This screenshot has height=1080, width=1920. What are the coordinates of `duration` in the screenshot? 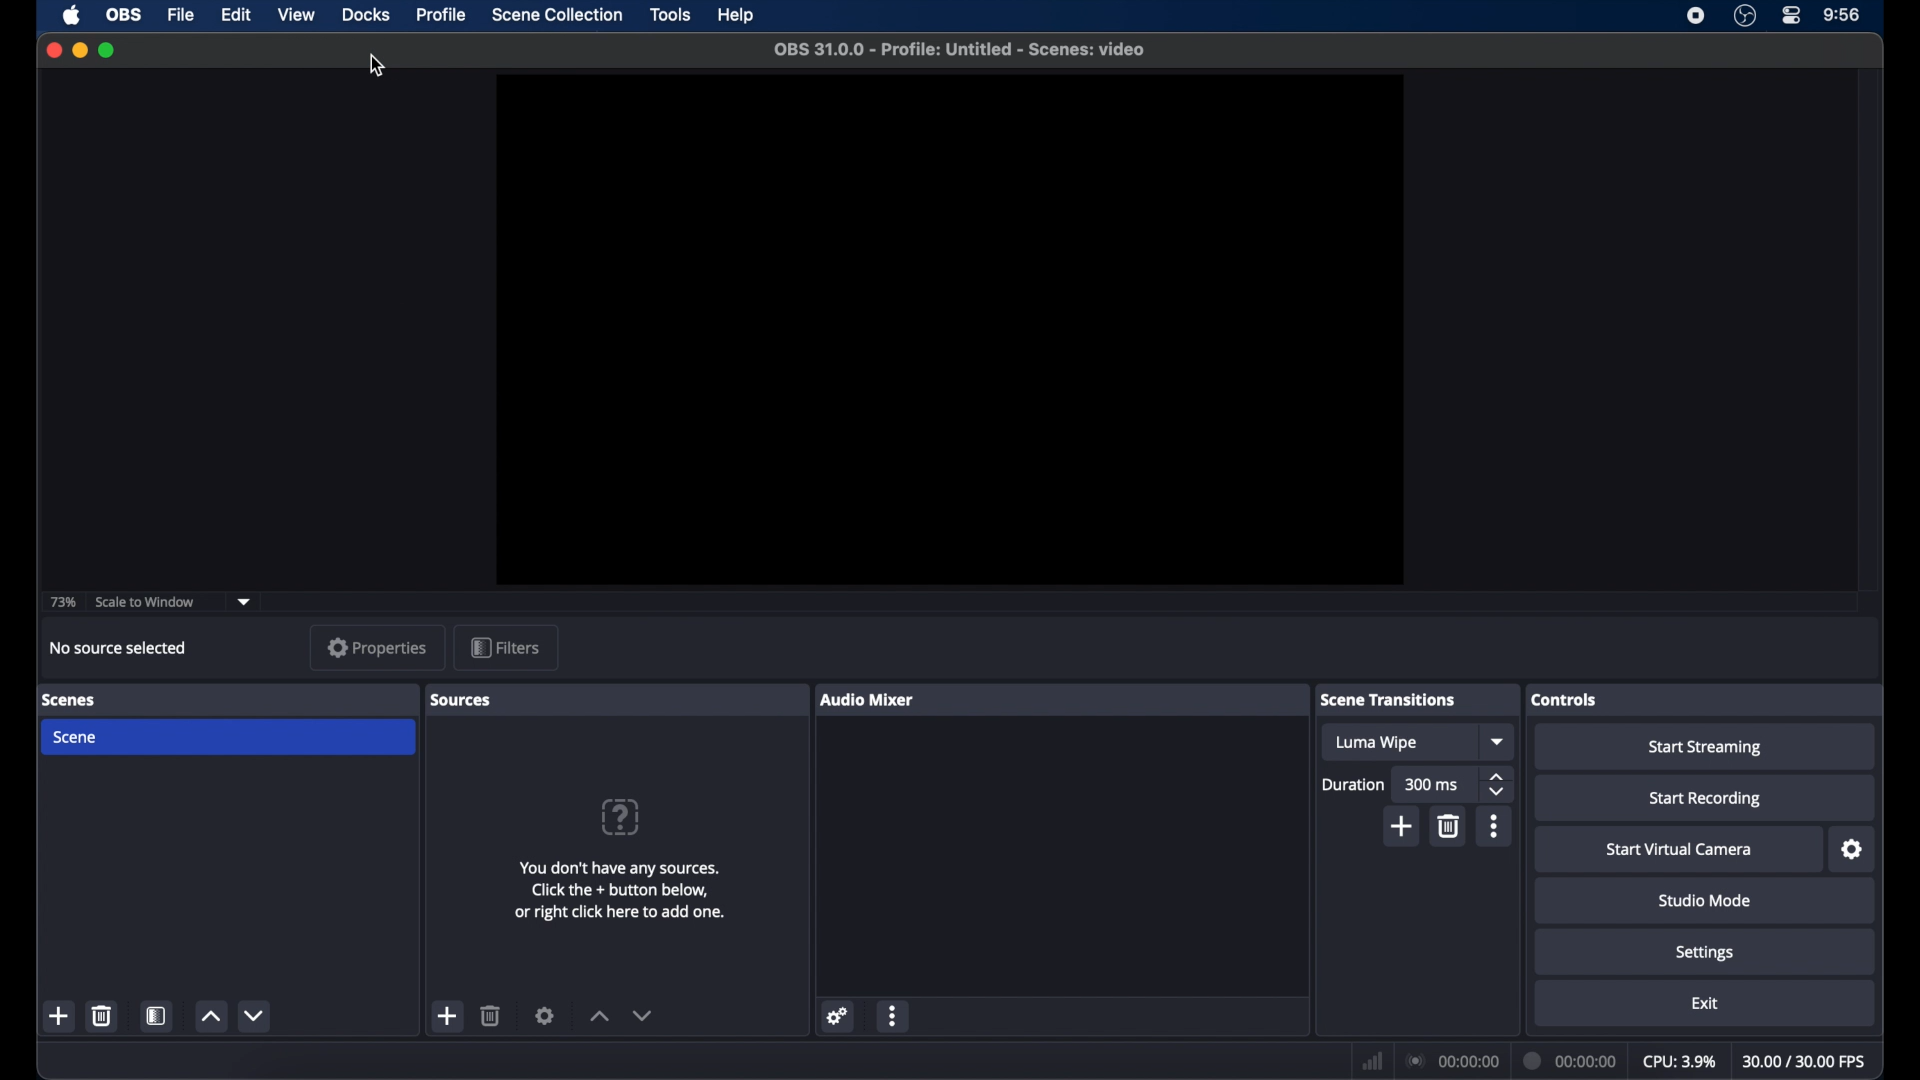 It's located at (1353, 784).